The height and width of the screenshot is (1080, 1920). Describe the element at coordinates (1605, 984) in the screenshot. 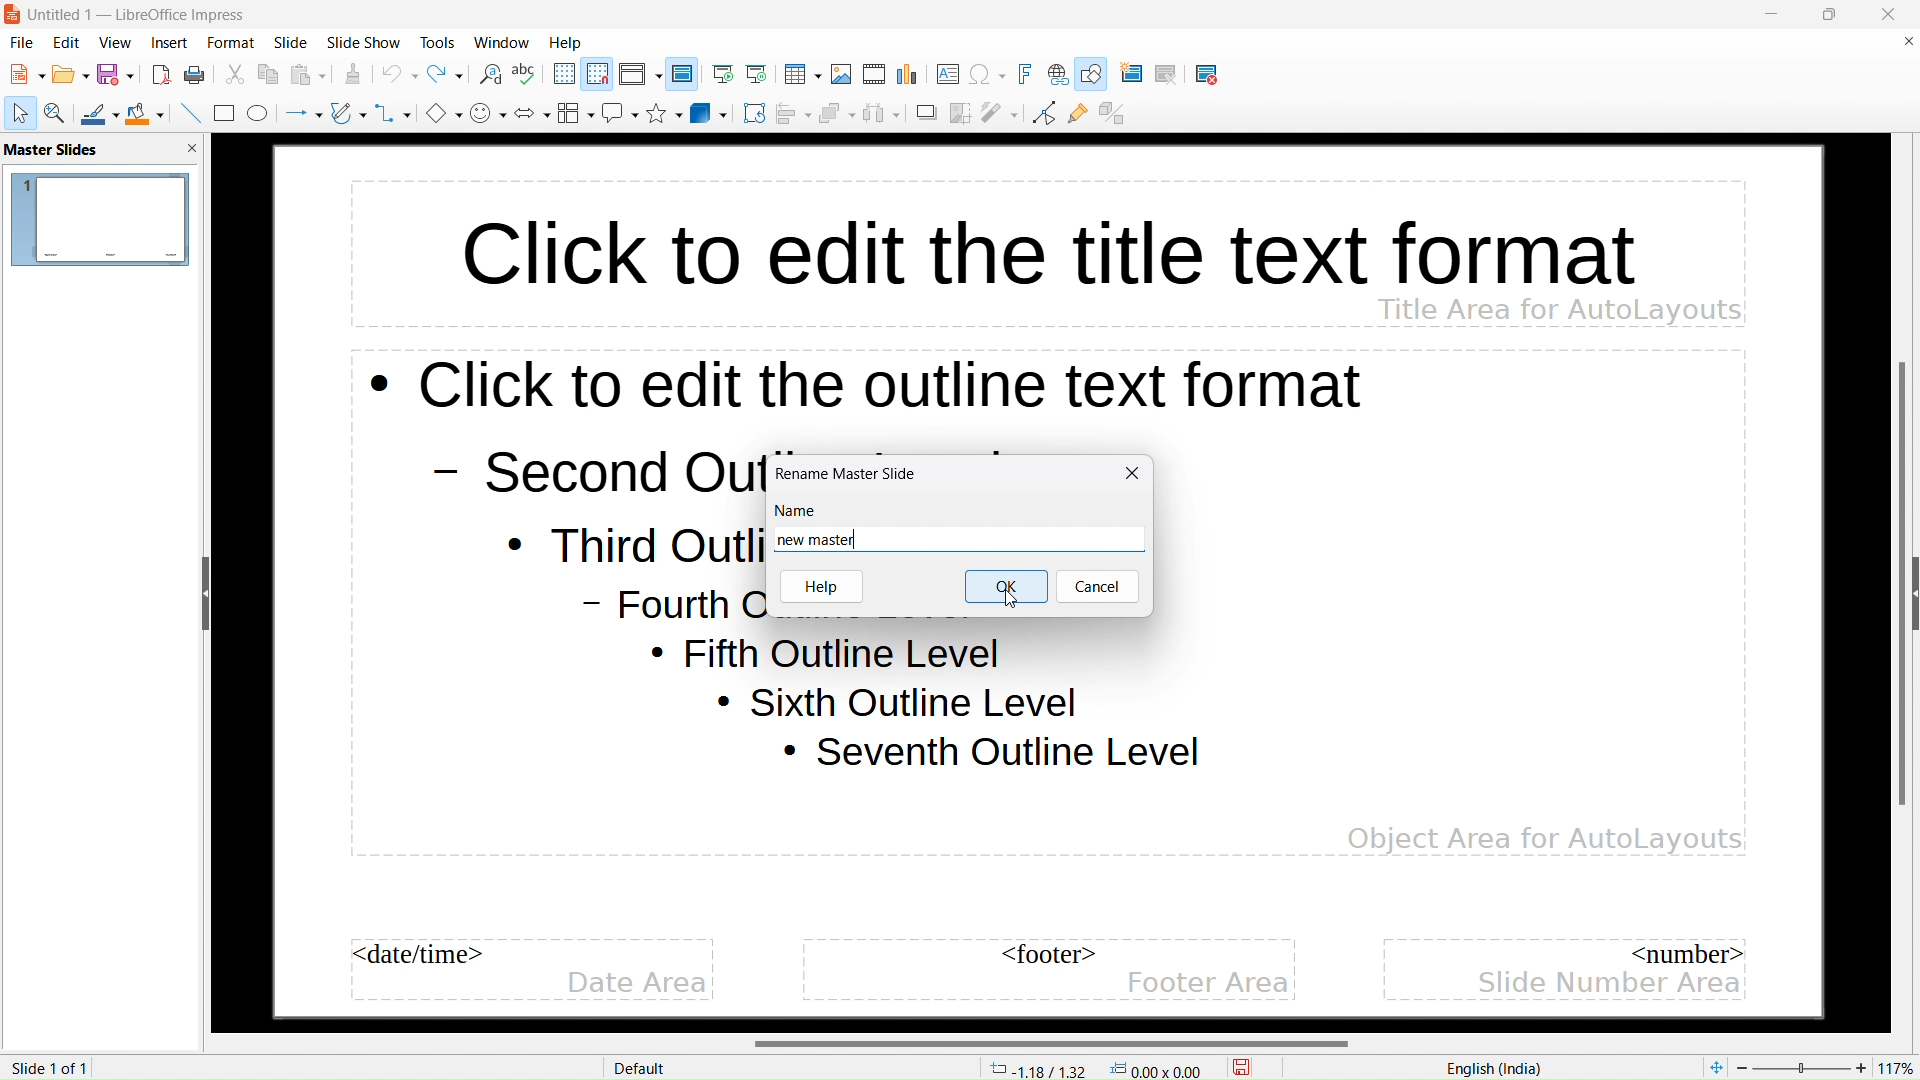

I see `slide number area` at that location.